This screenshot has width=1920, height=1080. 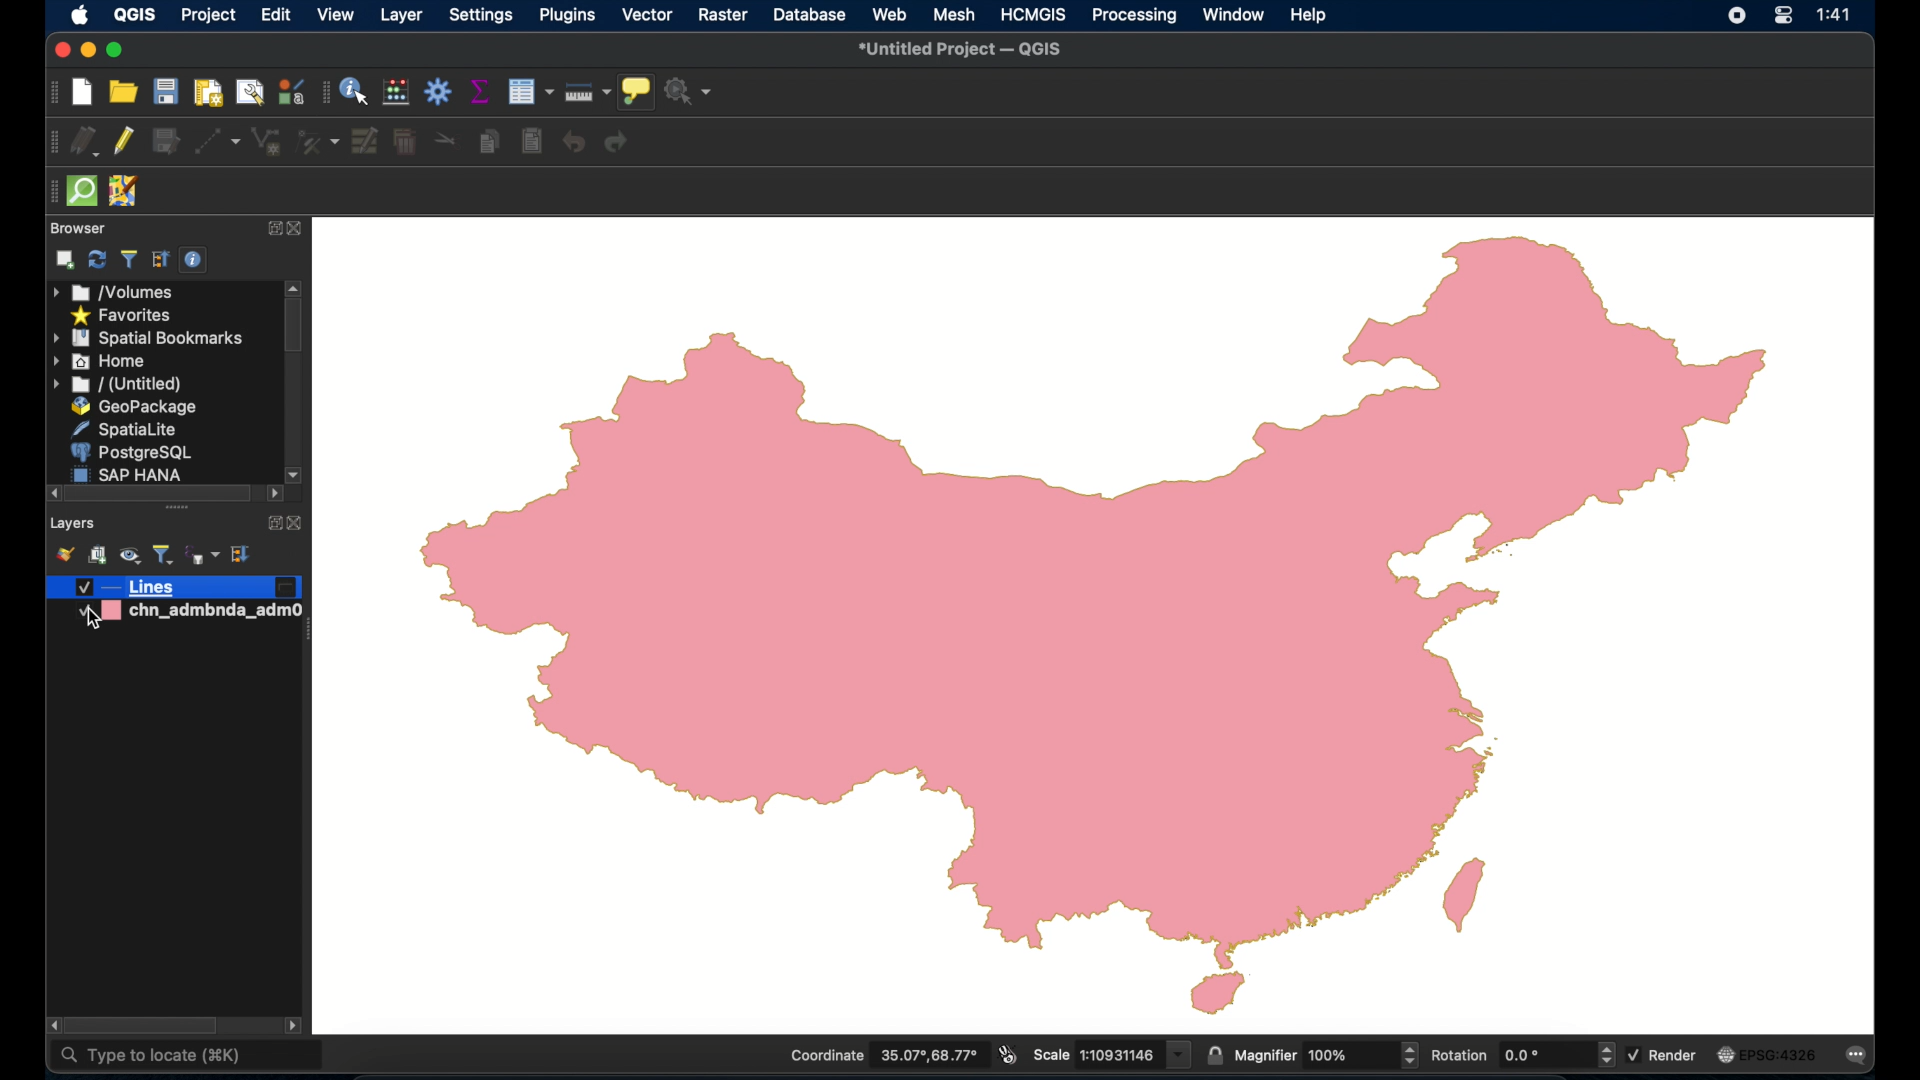 What do you see at coordinates (588, 88) in the screenshot?
I see `measure line` at bounding box center [588, 88].